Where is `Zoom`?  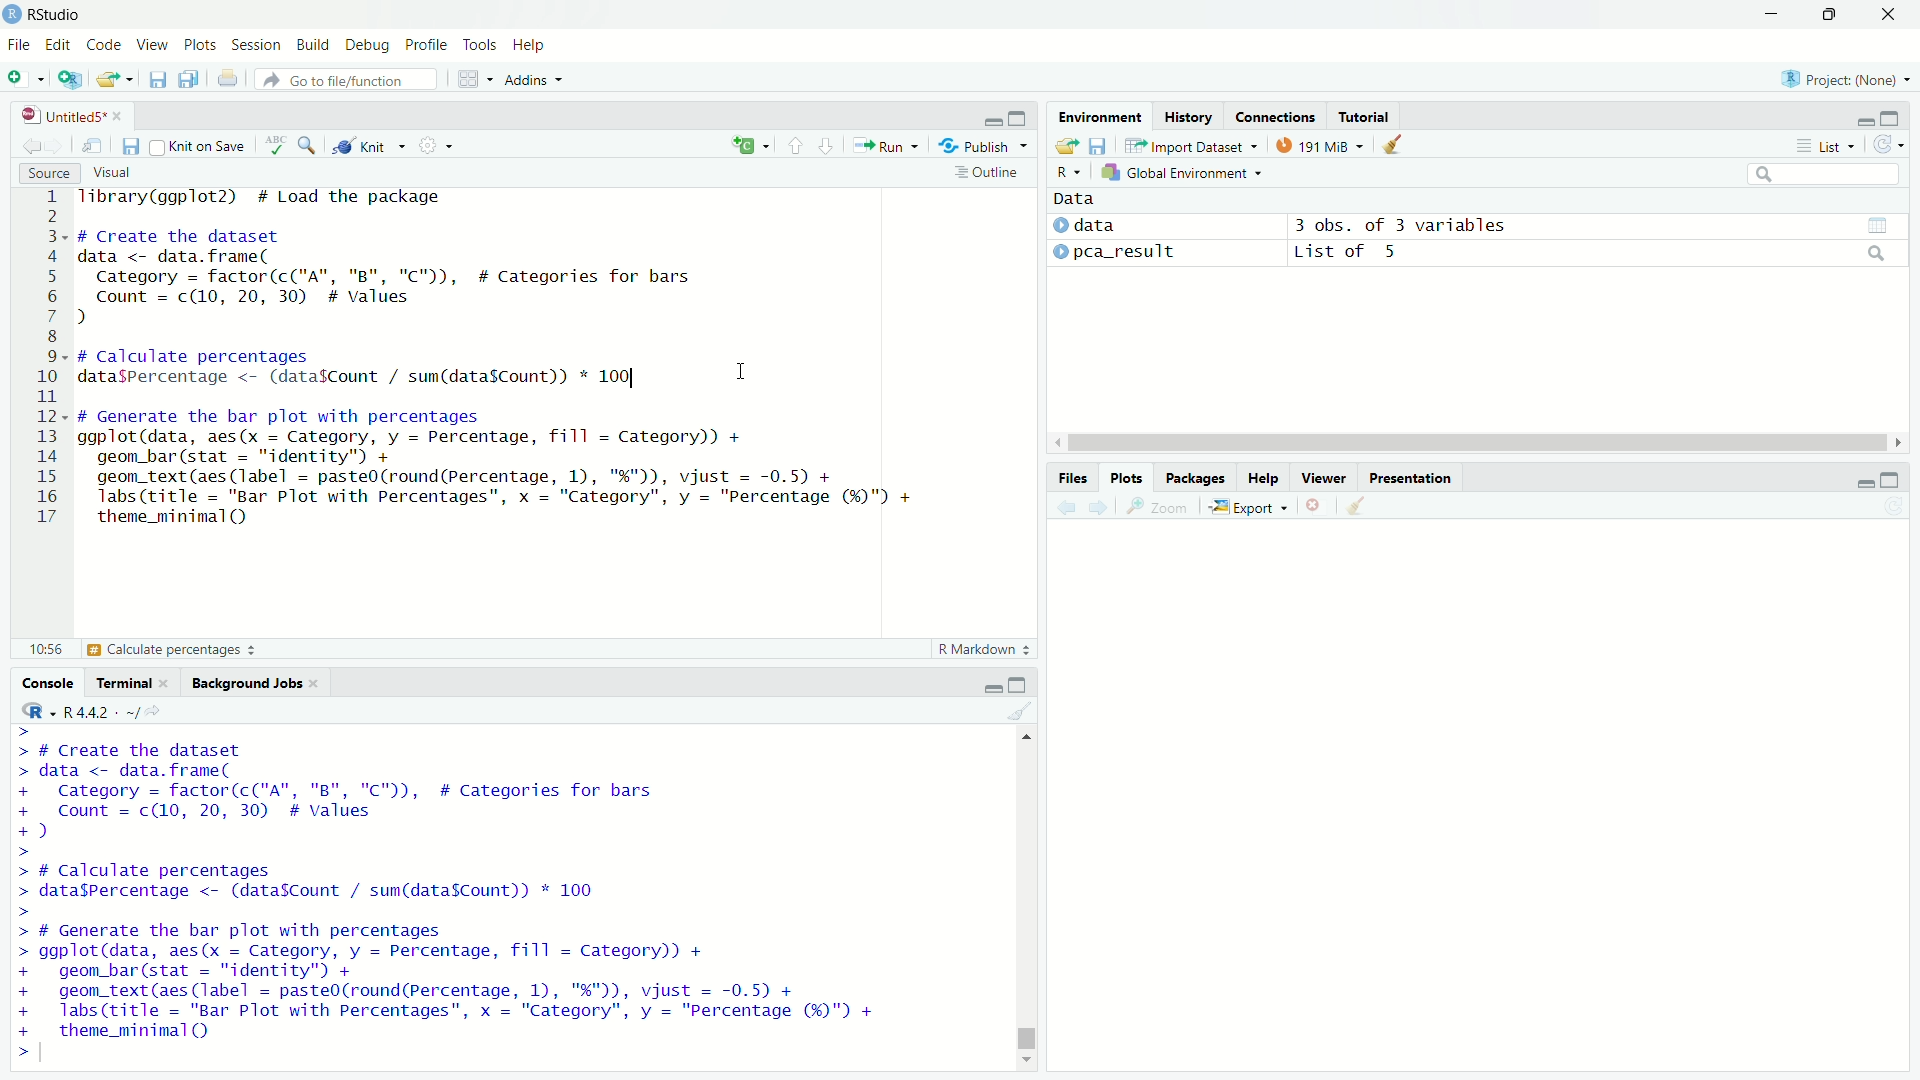
Zoom is located at coordinates (1158, 507).